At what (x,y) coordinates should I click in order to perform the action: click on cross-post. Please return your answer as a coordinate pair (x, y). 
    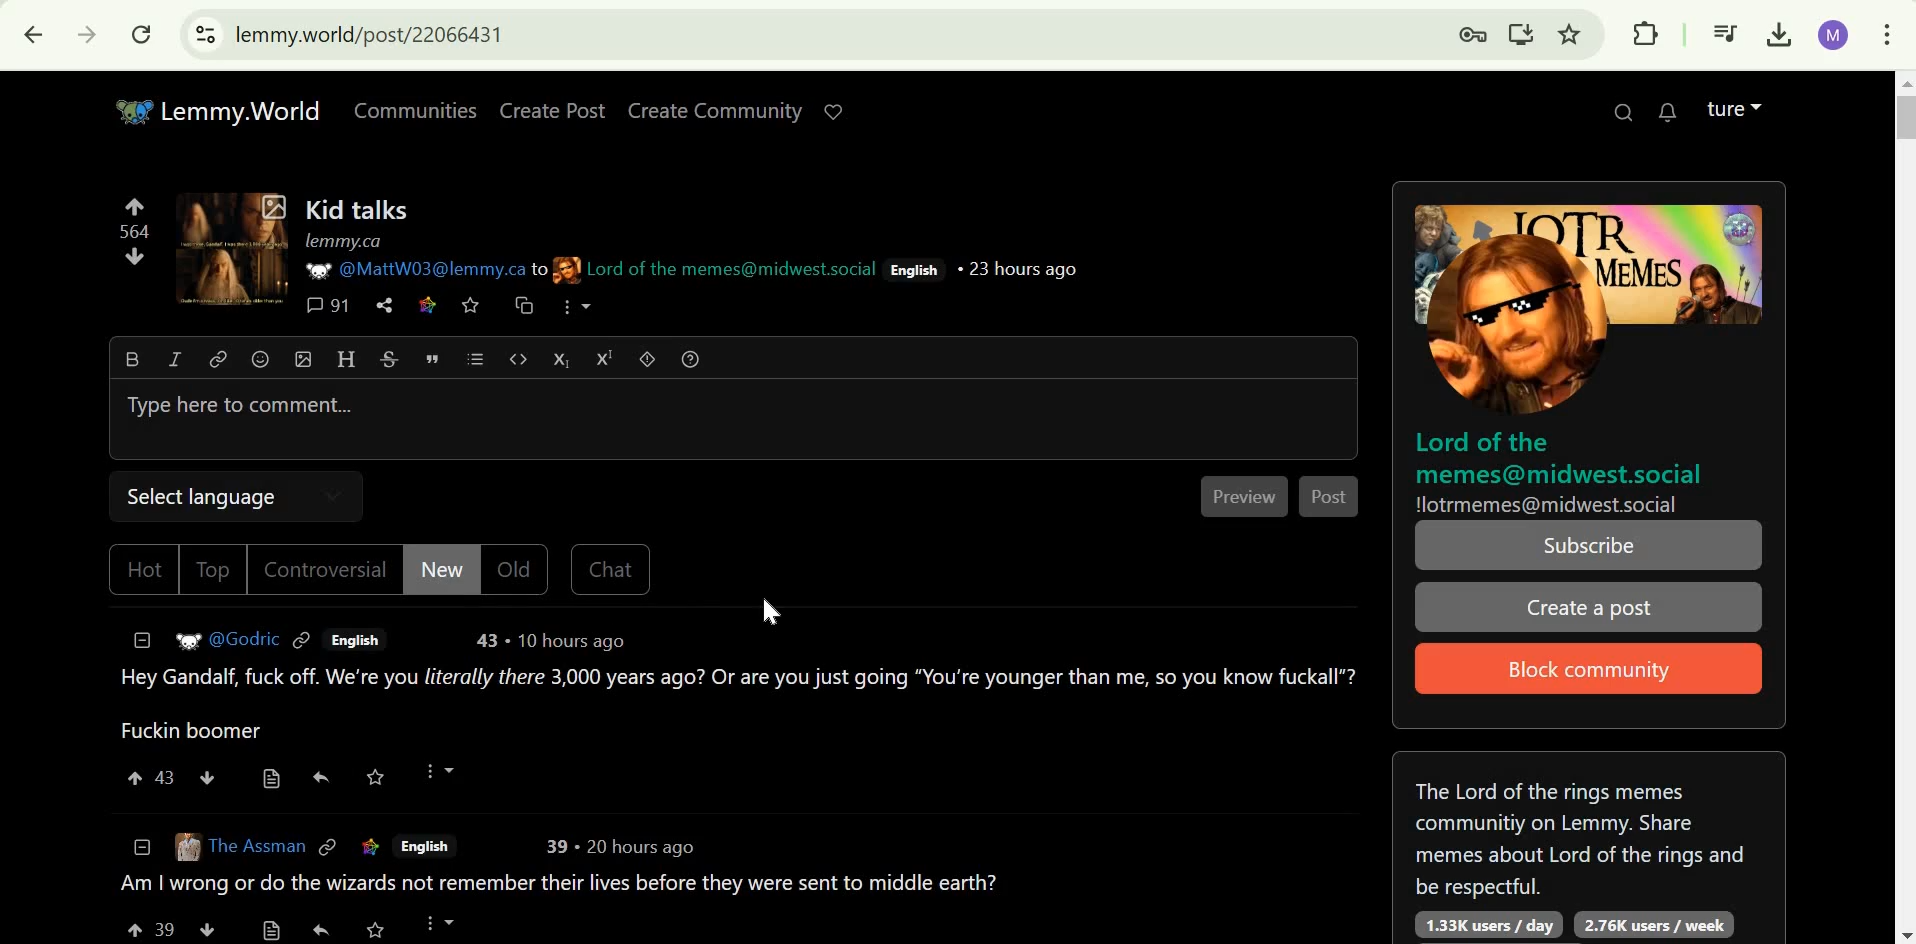
    Looking at the image, I should click on (523, 305).